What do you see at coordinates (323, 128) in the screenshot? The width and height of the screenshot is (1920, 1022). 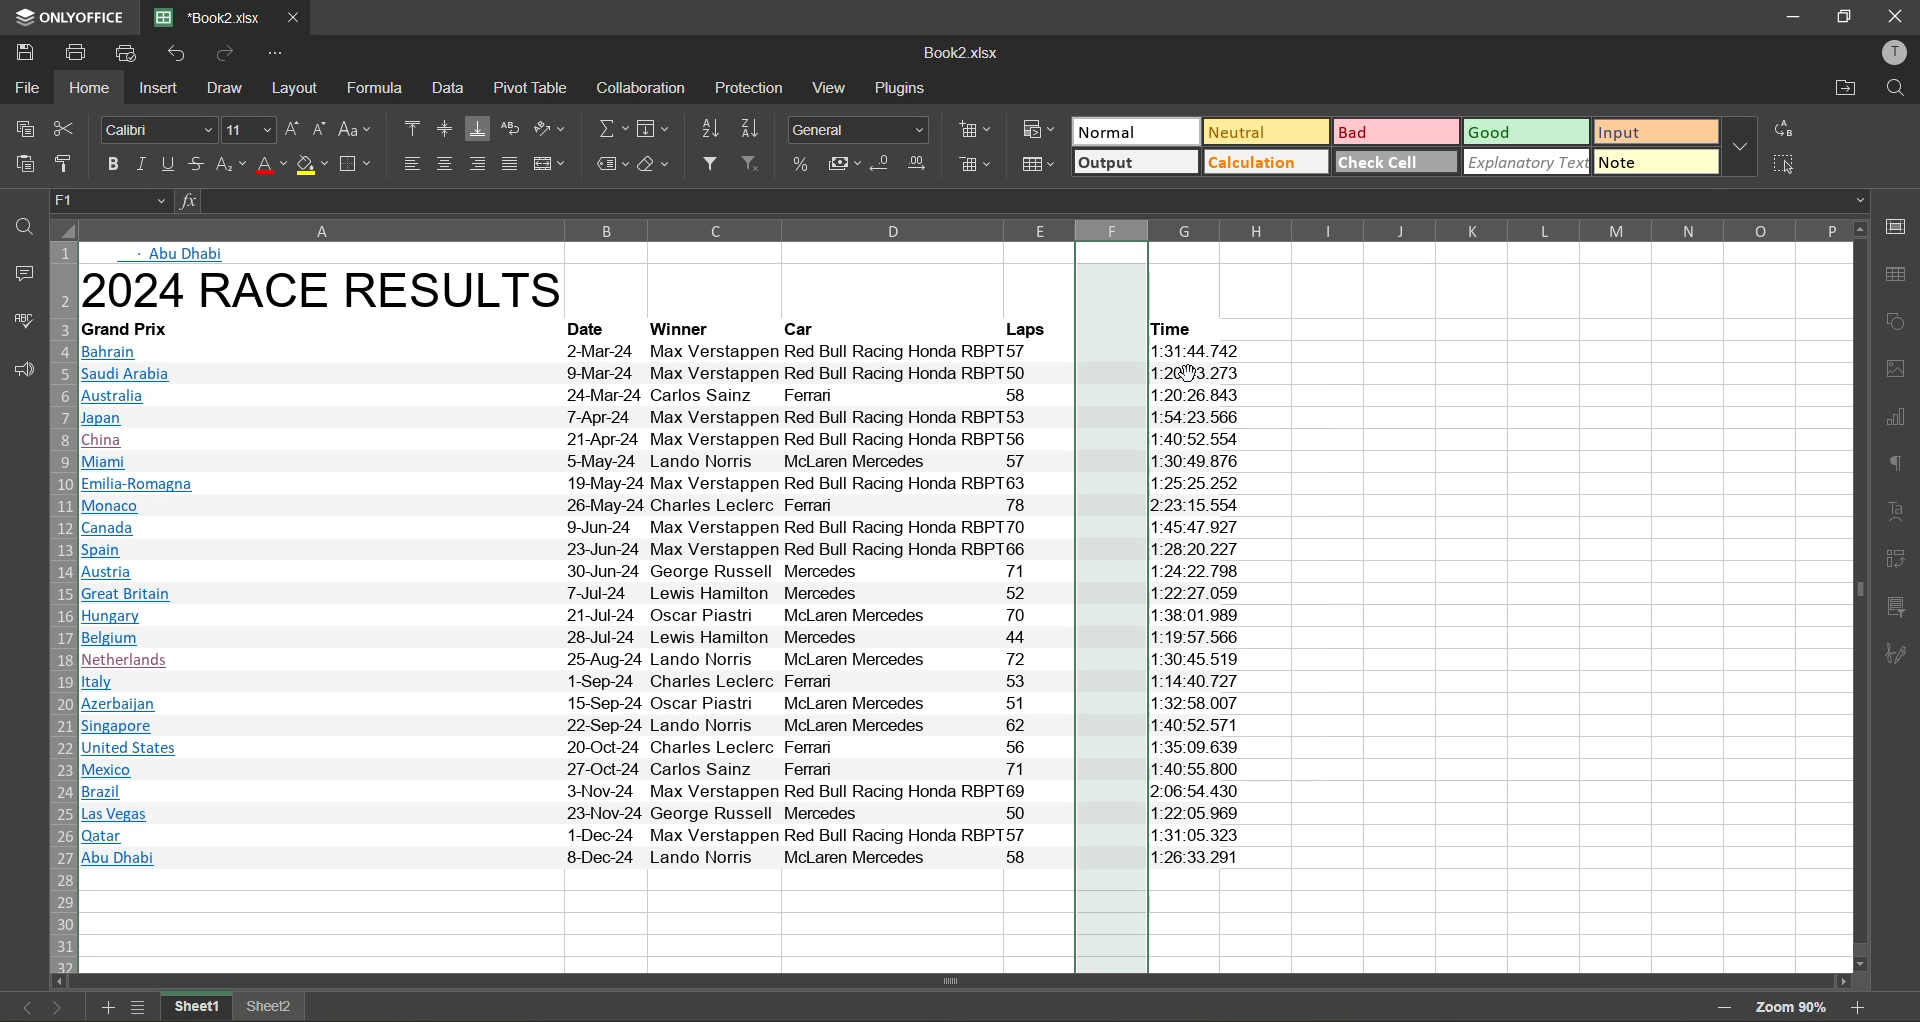 I see `decrement size` at bounding box center [323, 128].